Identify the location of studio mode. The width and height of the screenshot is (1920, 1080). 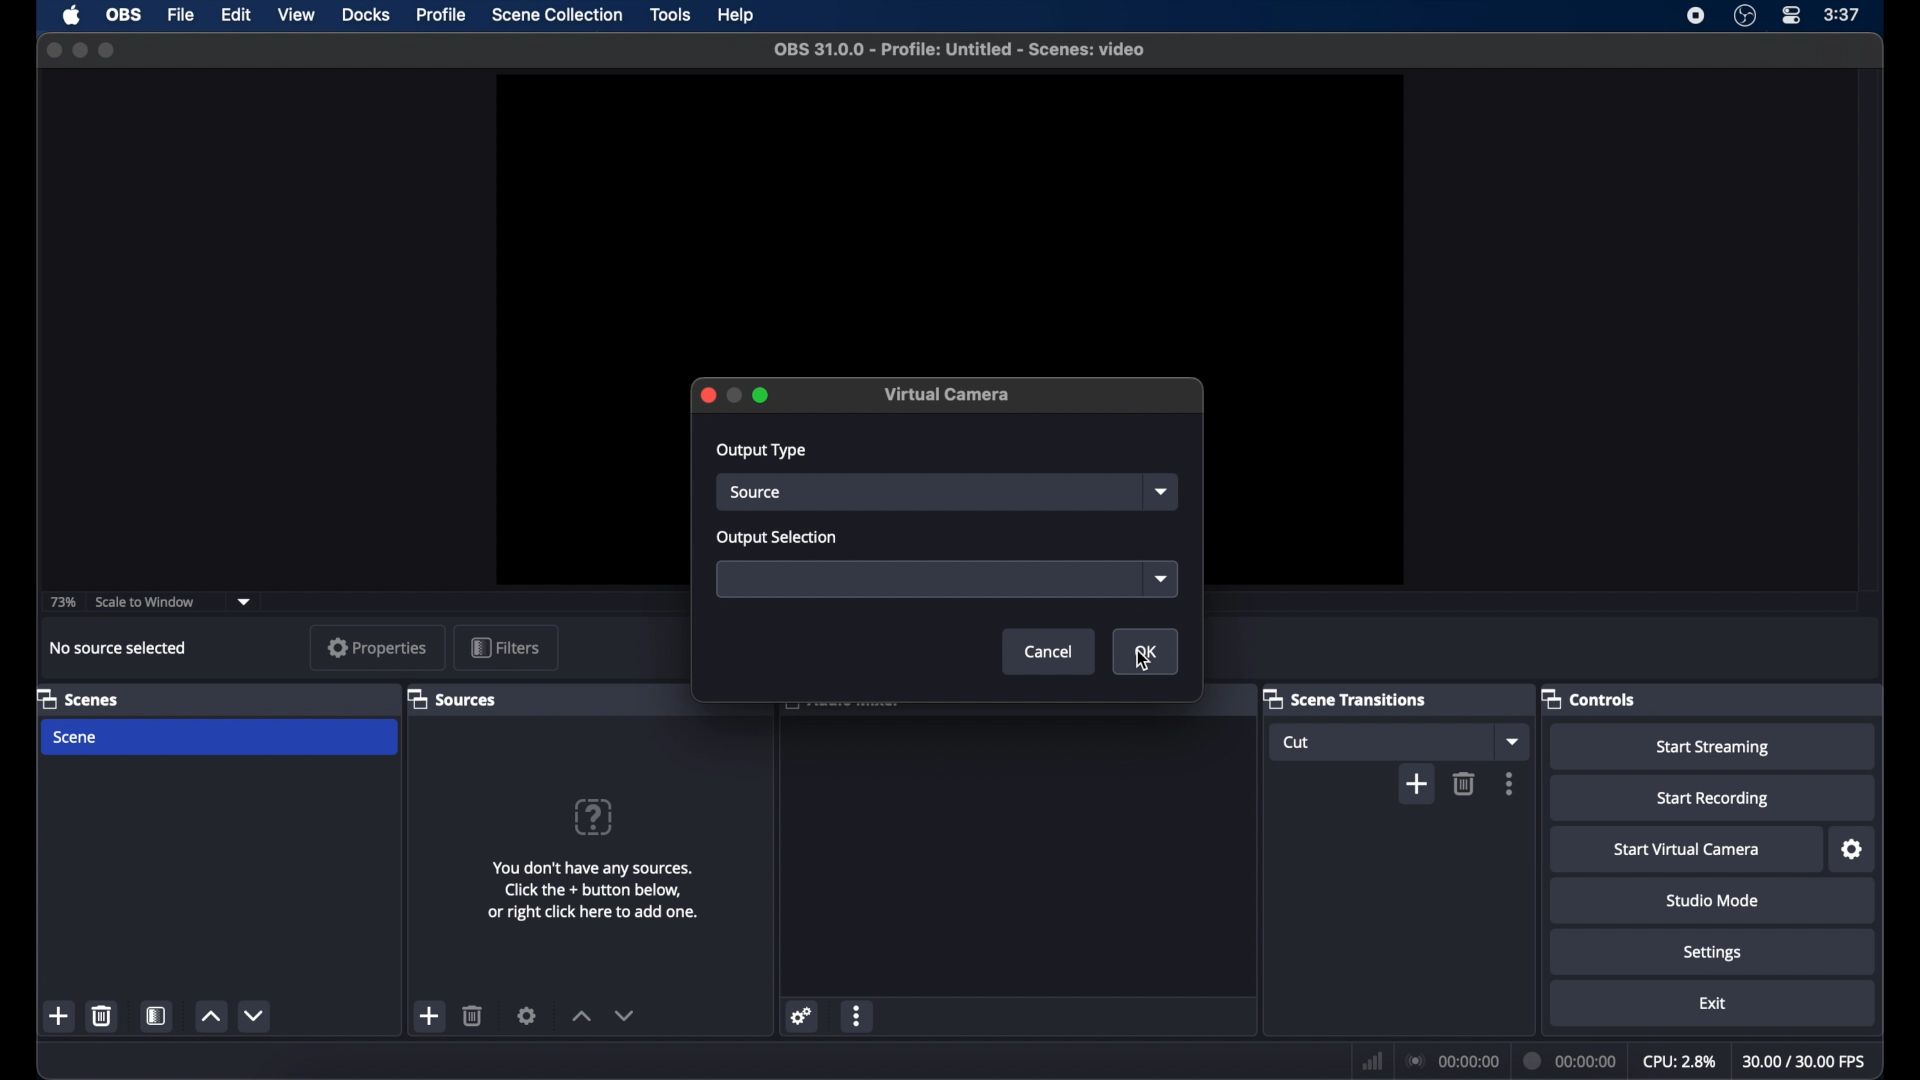
(1715, 901).